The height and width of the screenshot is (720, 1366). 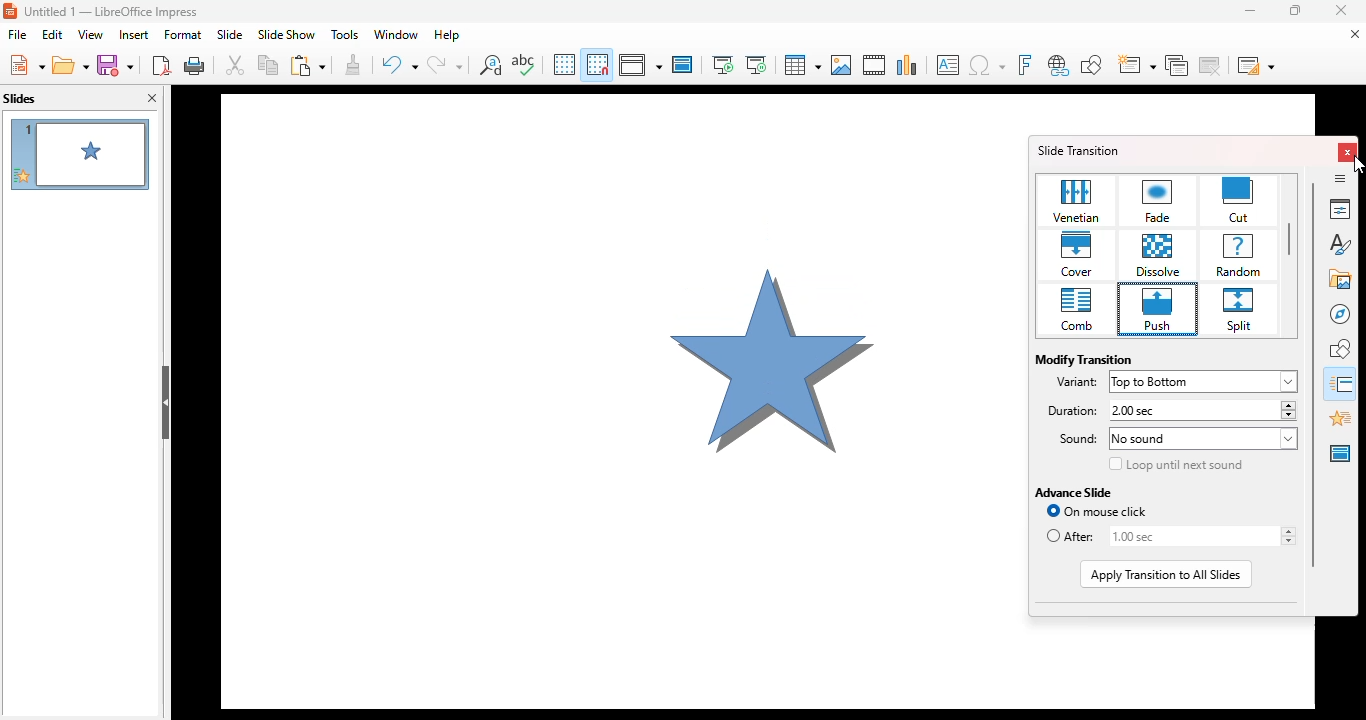 What do you see at coordinates (1287, 416) in the screenshot?
I see `decrease duration` at bounding box center [1287, 416].